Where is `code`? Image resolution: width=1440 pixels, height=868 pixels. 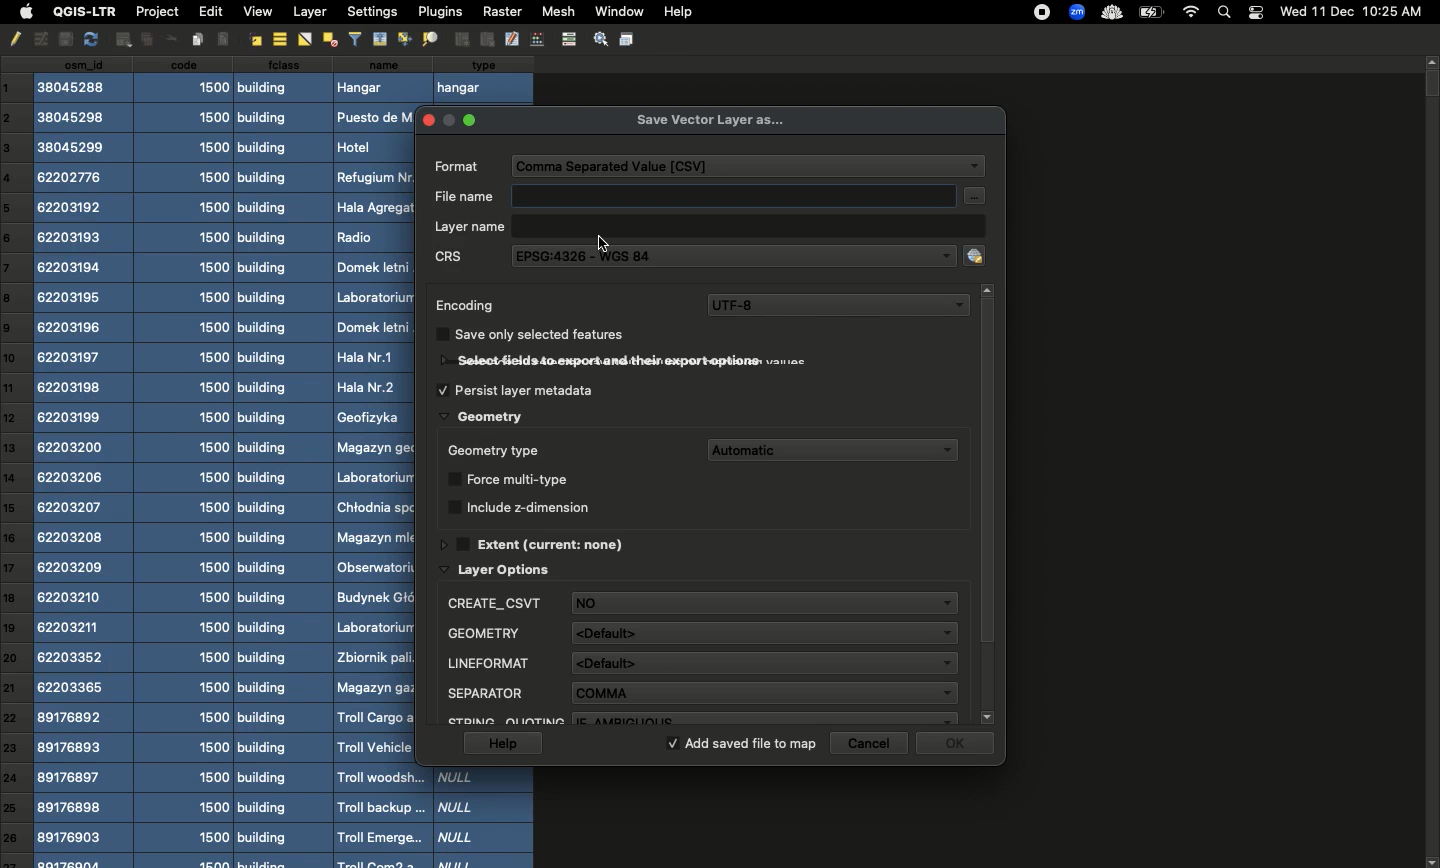
code is located at coordinates (188, 462).